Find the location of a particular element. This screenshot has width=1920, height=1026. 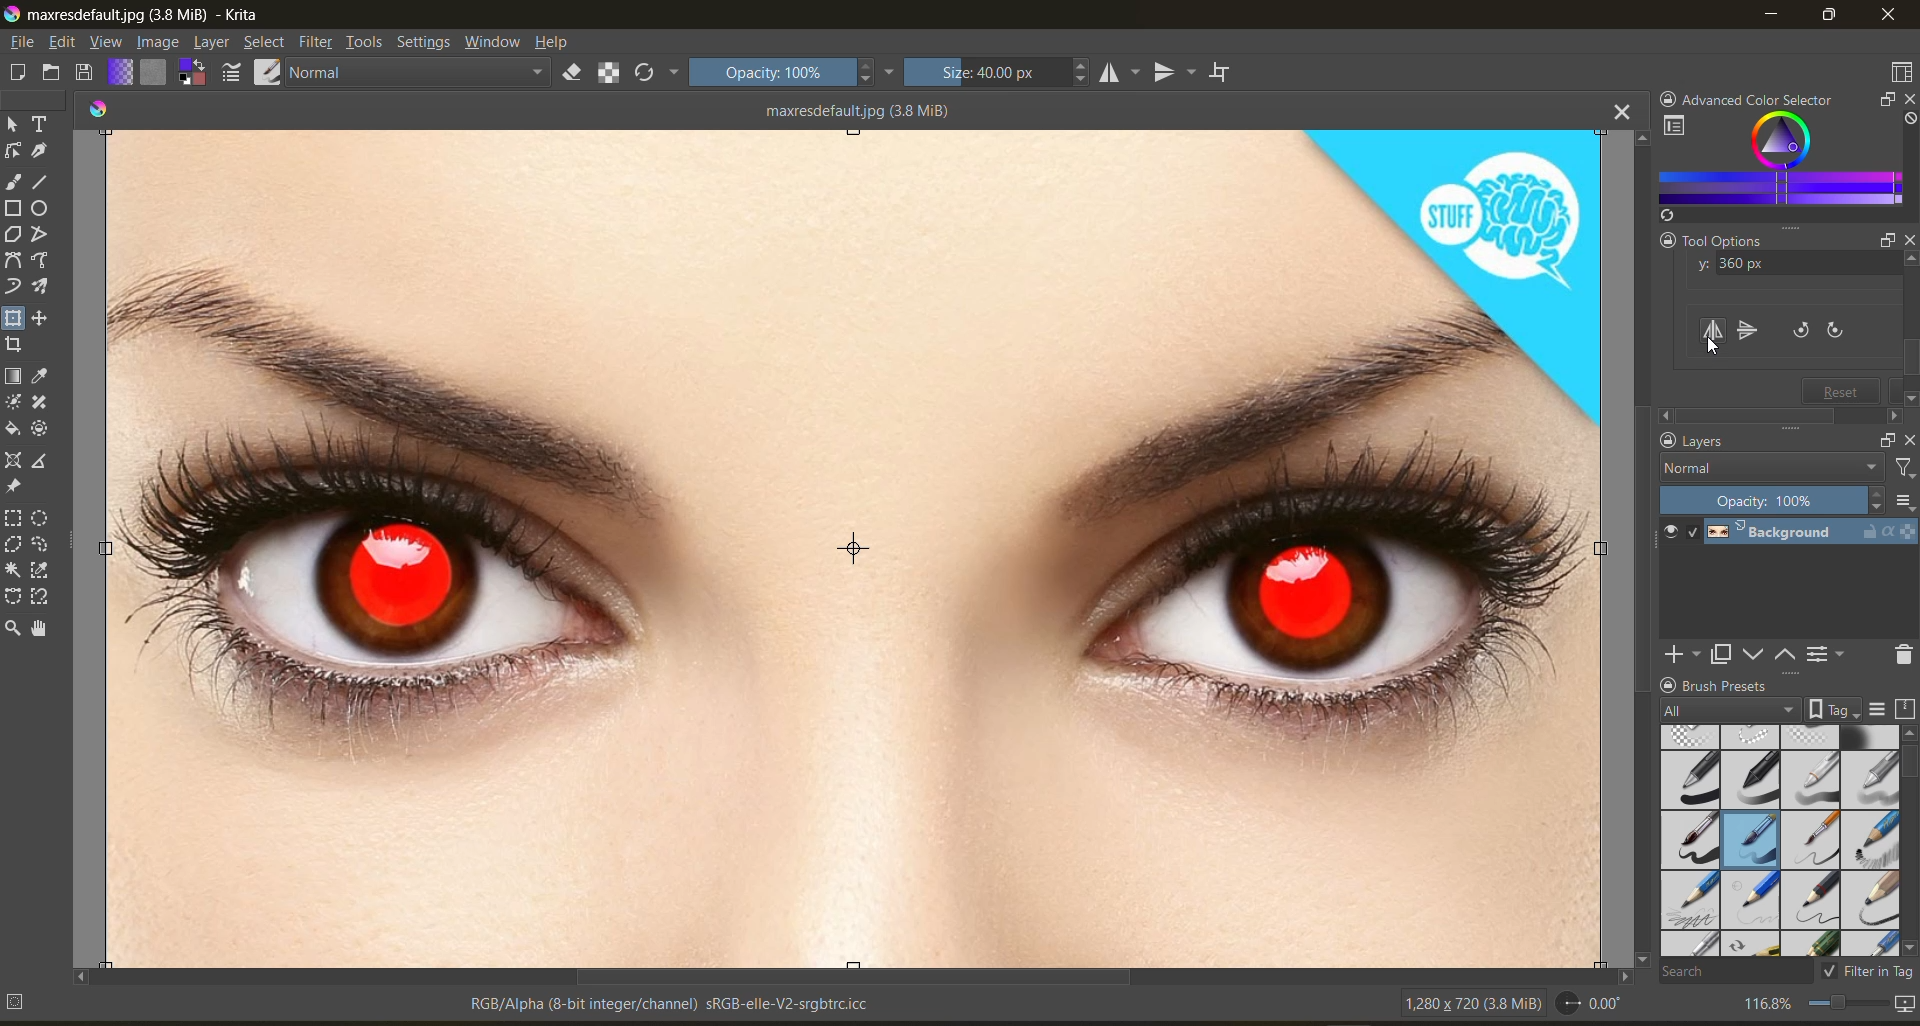

horizontal mirror tool is located at coordinates (1121, 72).